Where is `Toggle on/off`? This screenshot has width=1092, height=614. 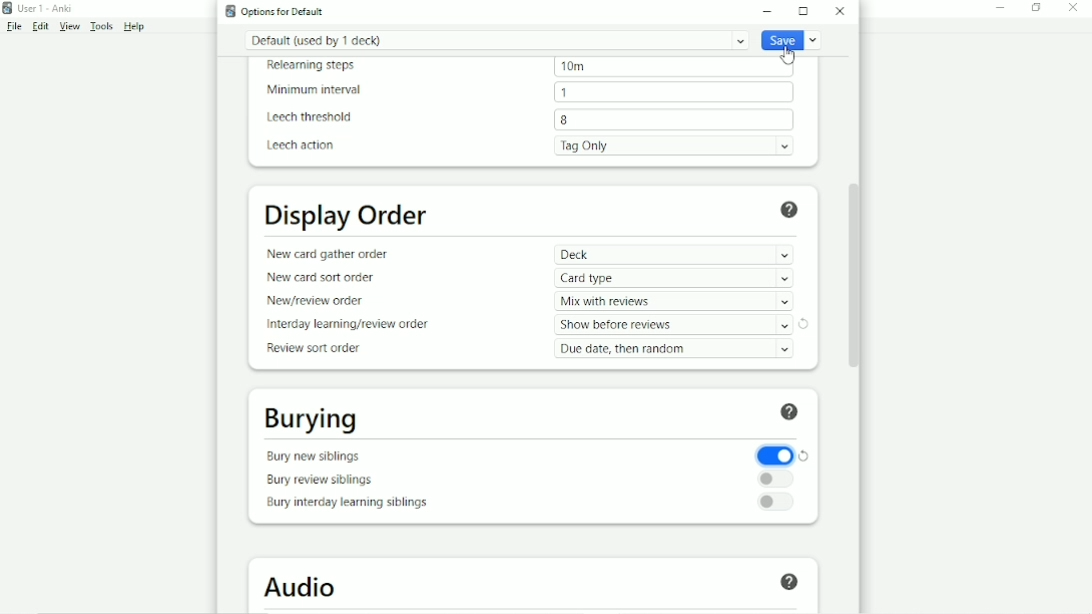 Toggle on/off is located at coordinates (776, 503).